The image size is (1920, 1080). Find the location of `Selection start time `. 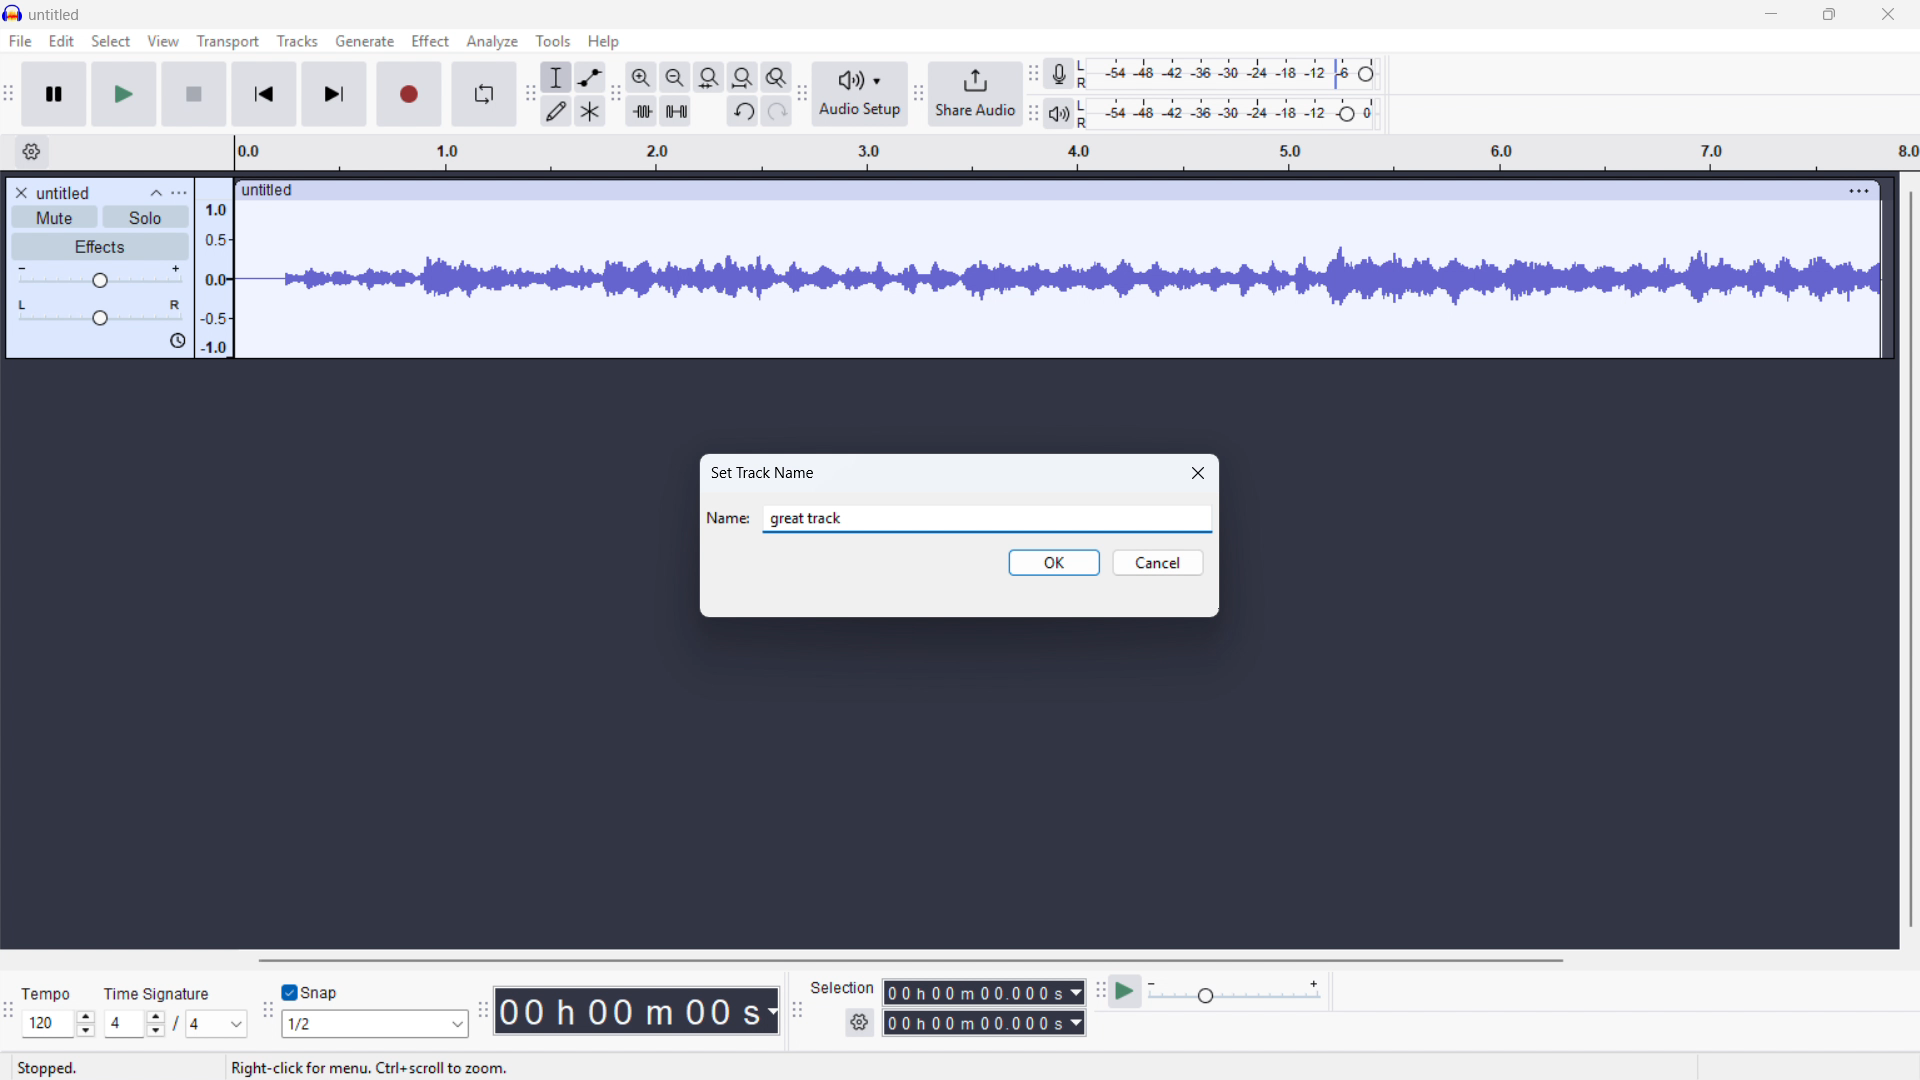

Selection start time  is located at coordinates (985, 993).